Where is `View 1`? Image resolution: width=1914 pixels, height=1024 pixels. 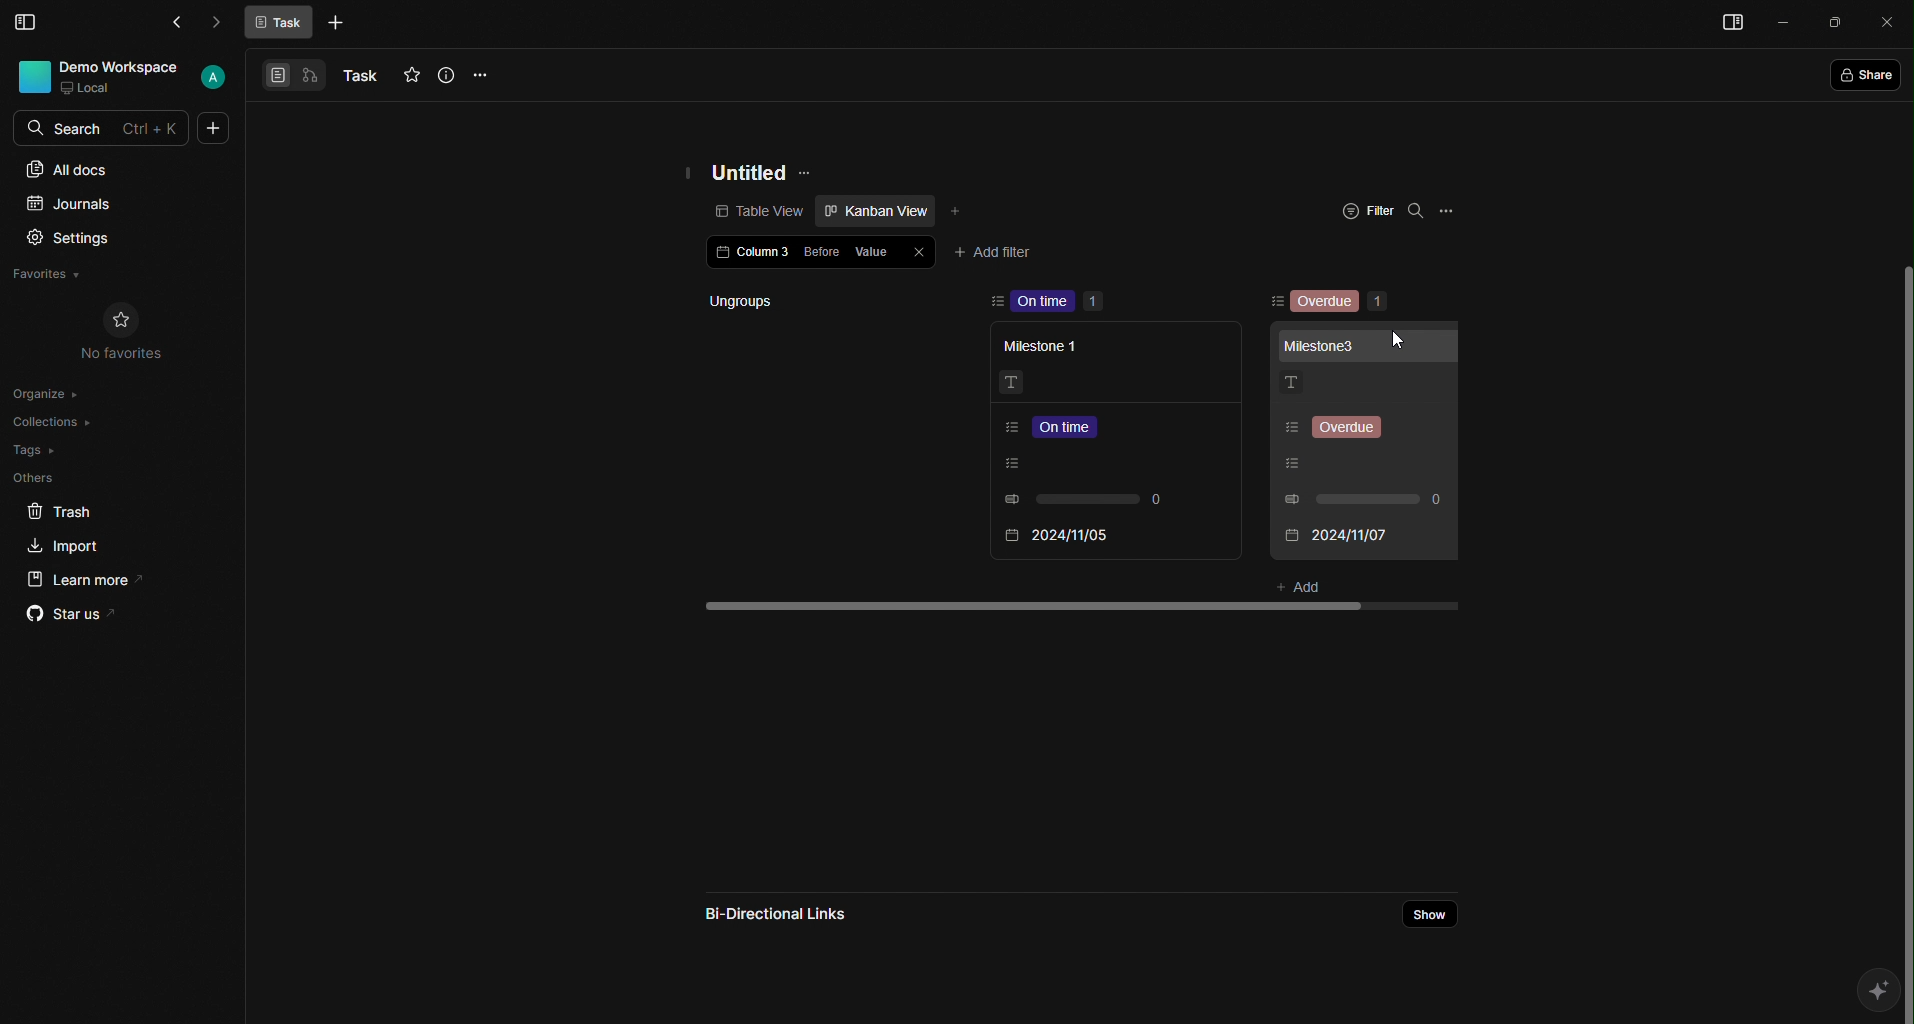
View 1 is located at coordinates (272, 74).